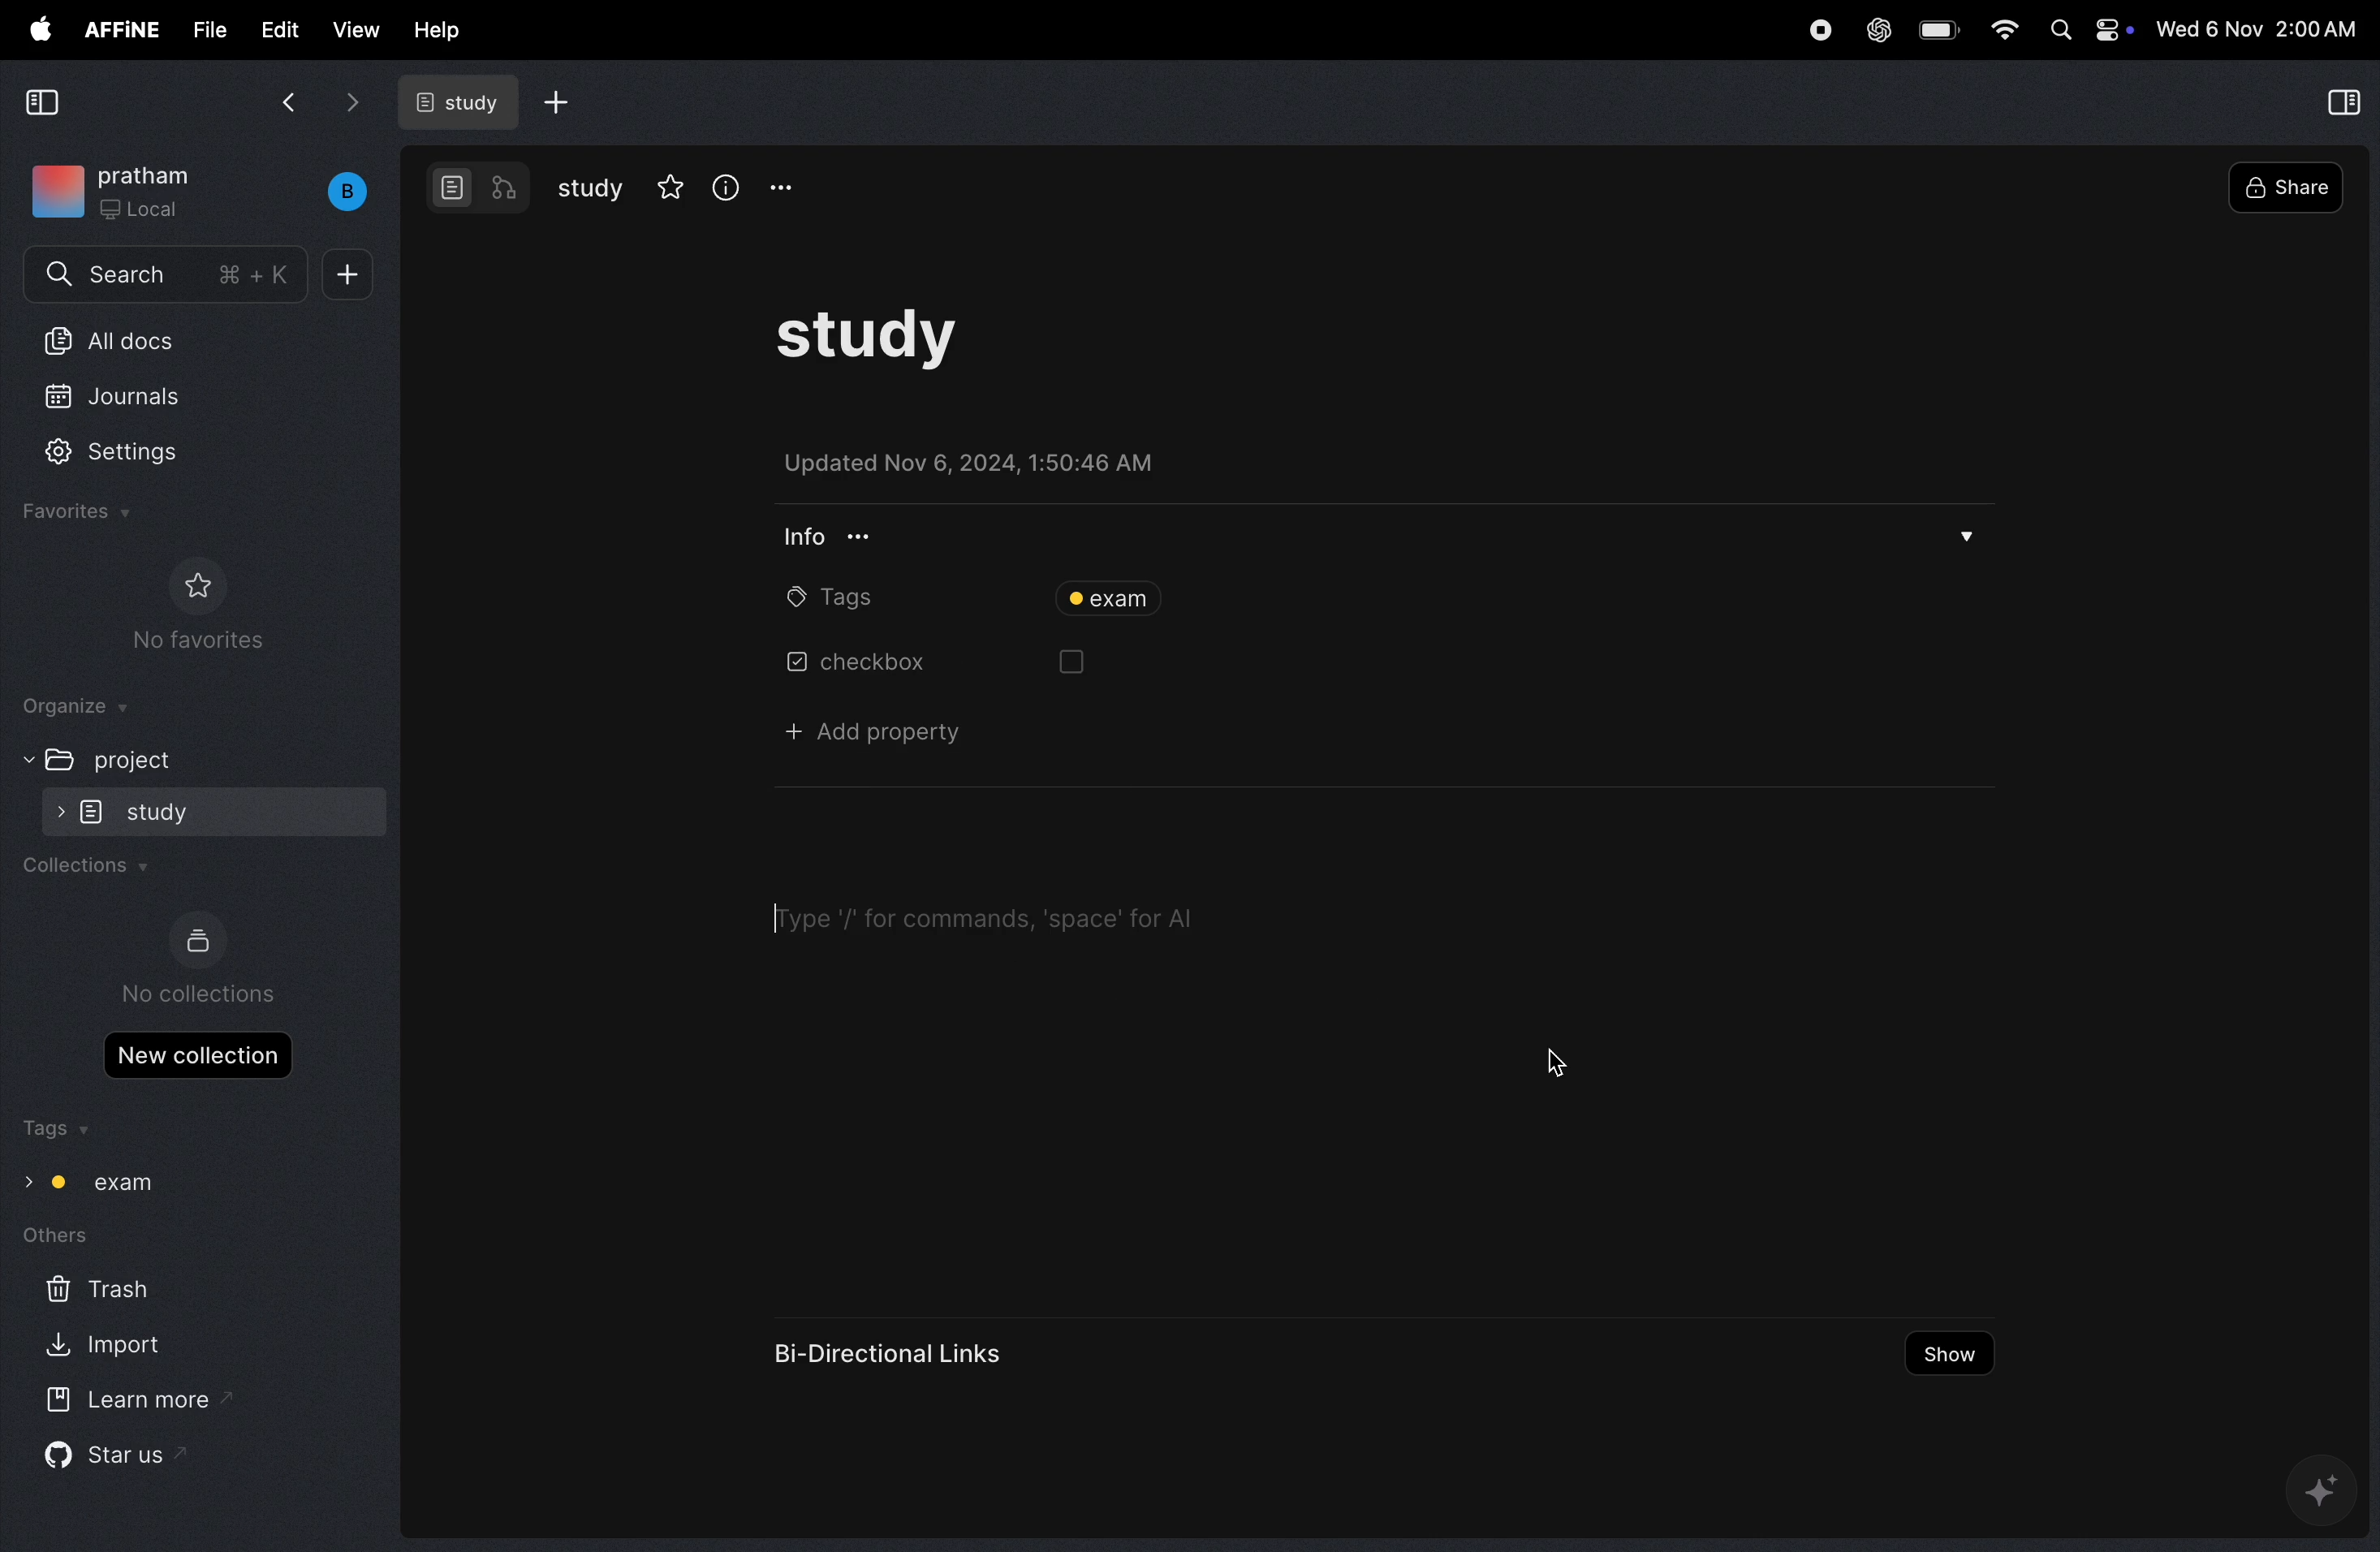 Image resolution: width=2380 pixels, height=1552 pixels. I want to click on add, so click(563, 103).